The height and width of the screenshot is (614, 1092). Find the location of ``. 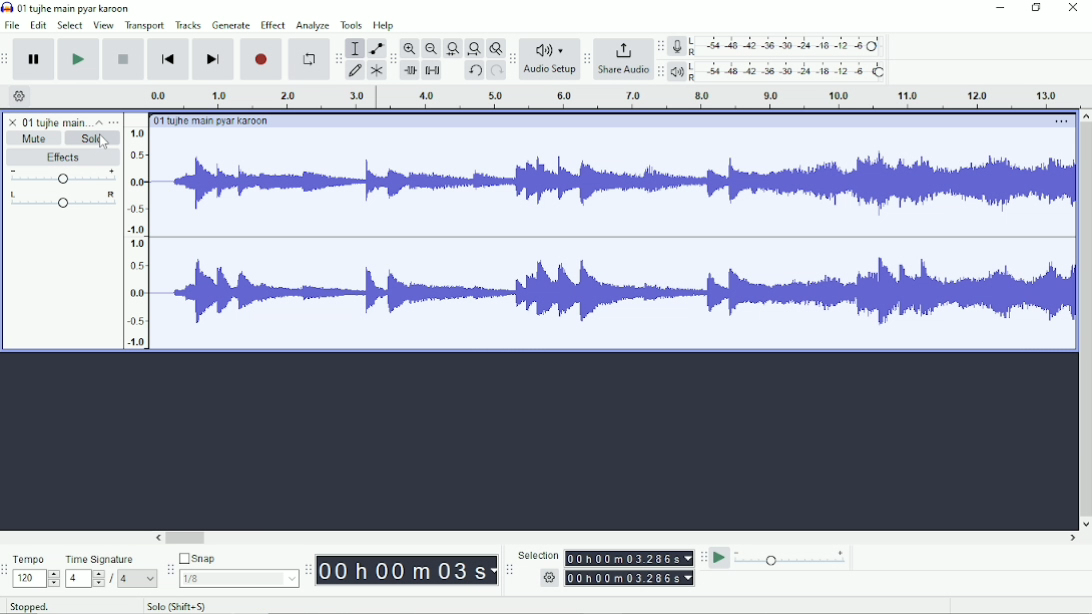

 is located at coordinates (238, 579).